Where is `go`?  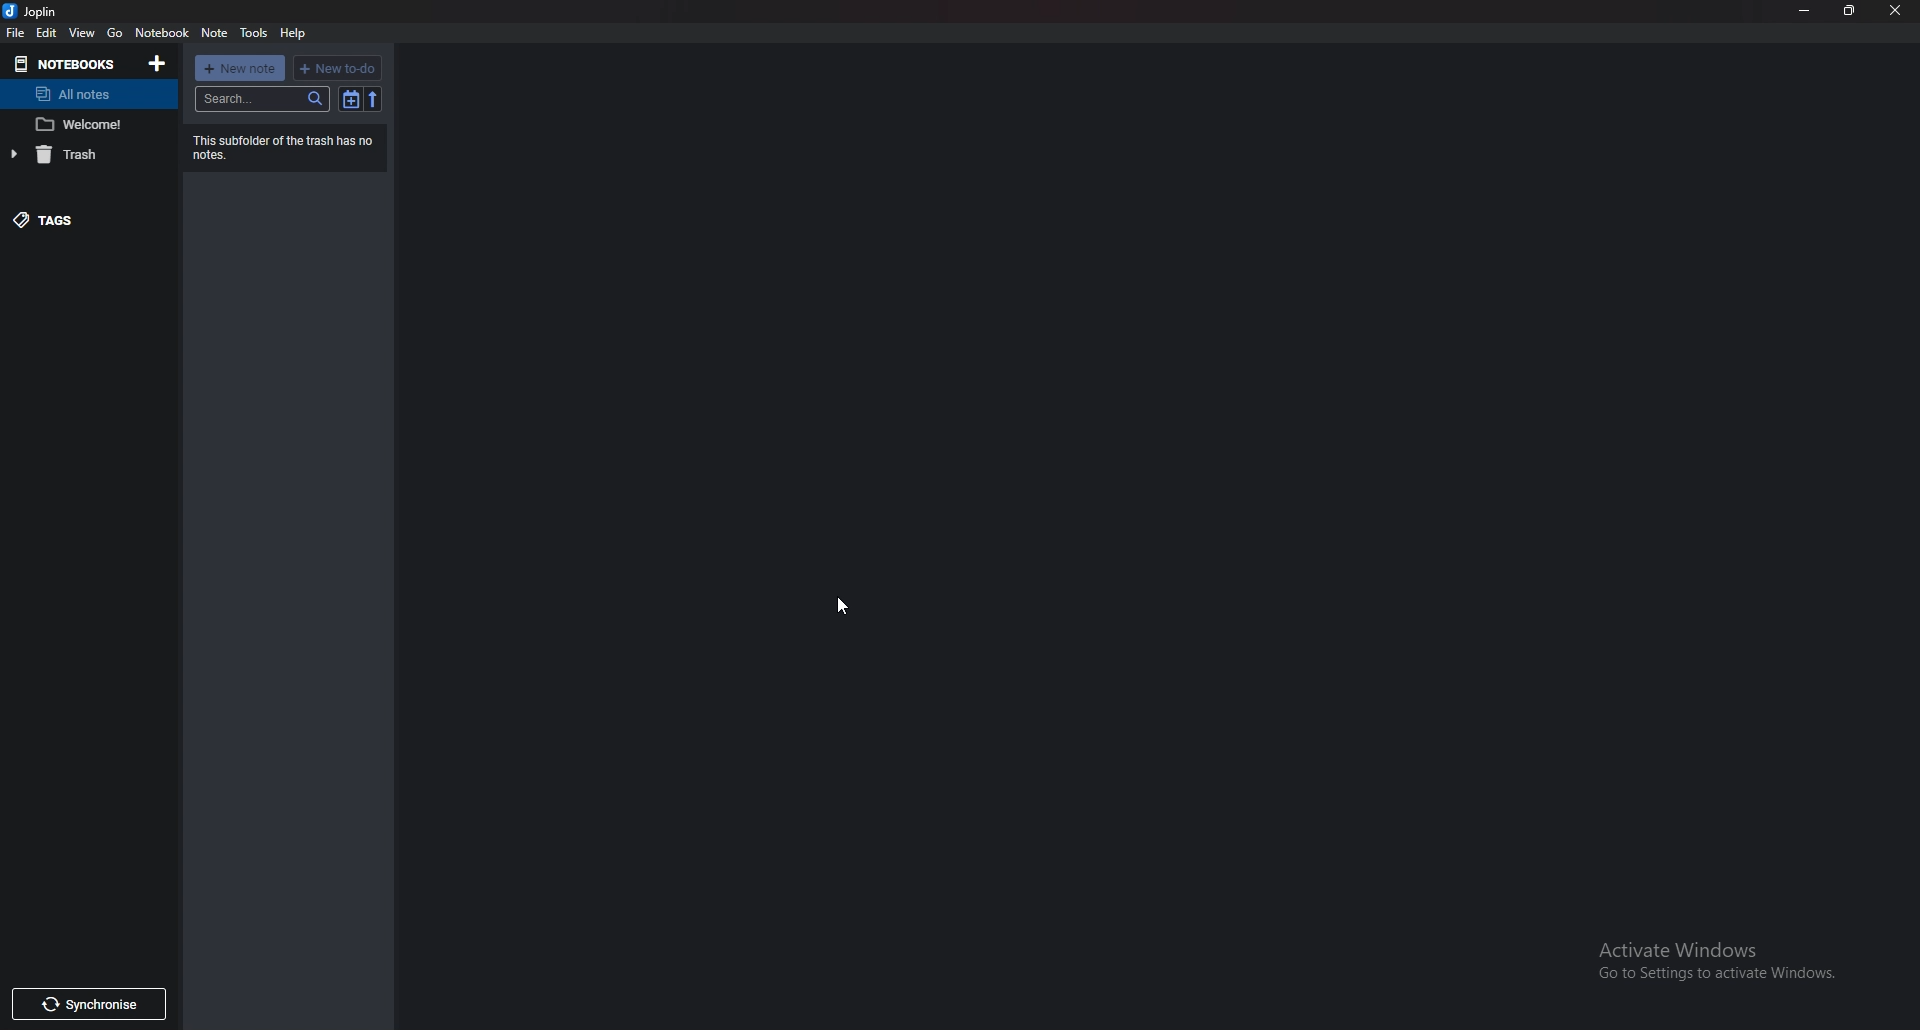
go is located at coordinates (117, 32).